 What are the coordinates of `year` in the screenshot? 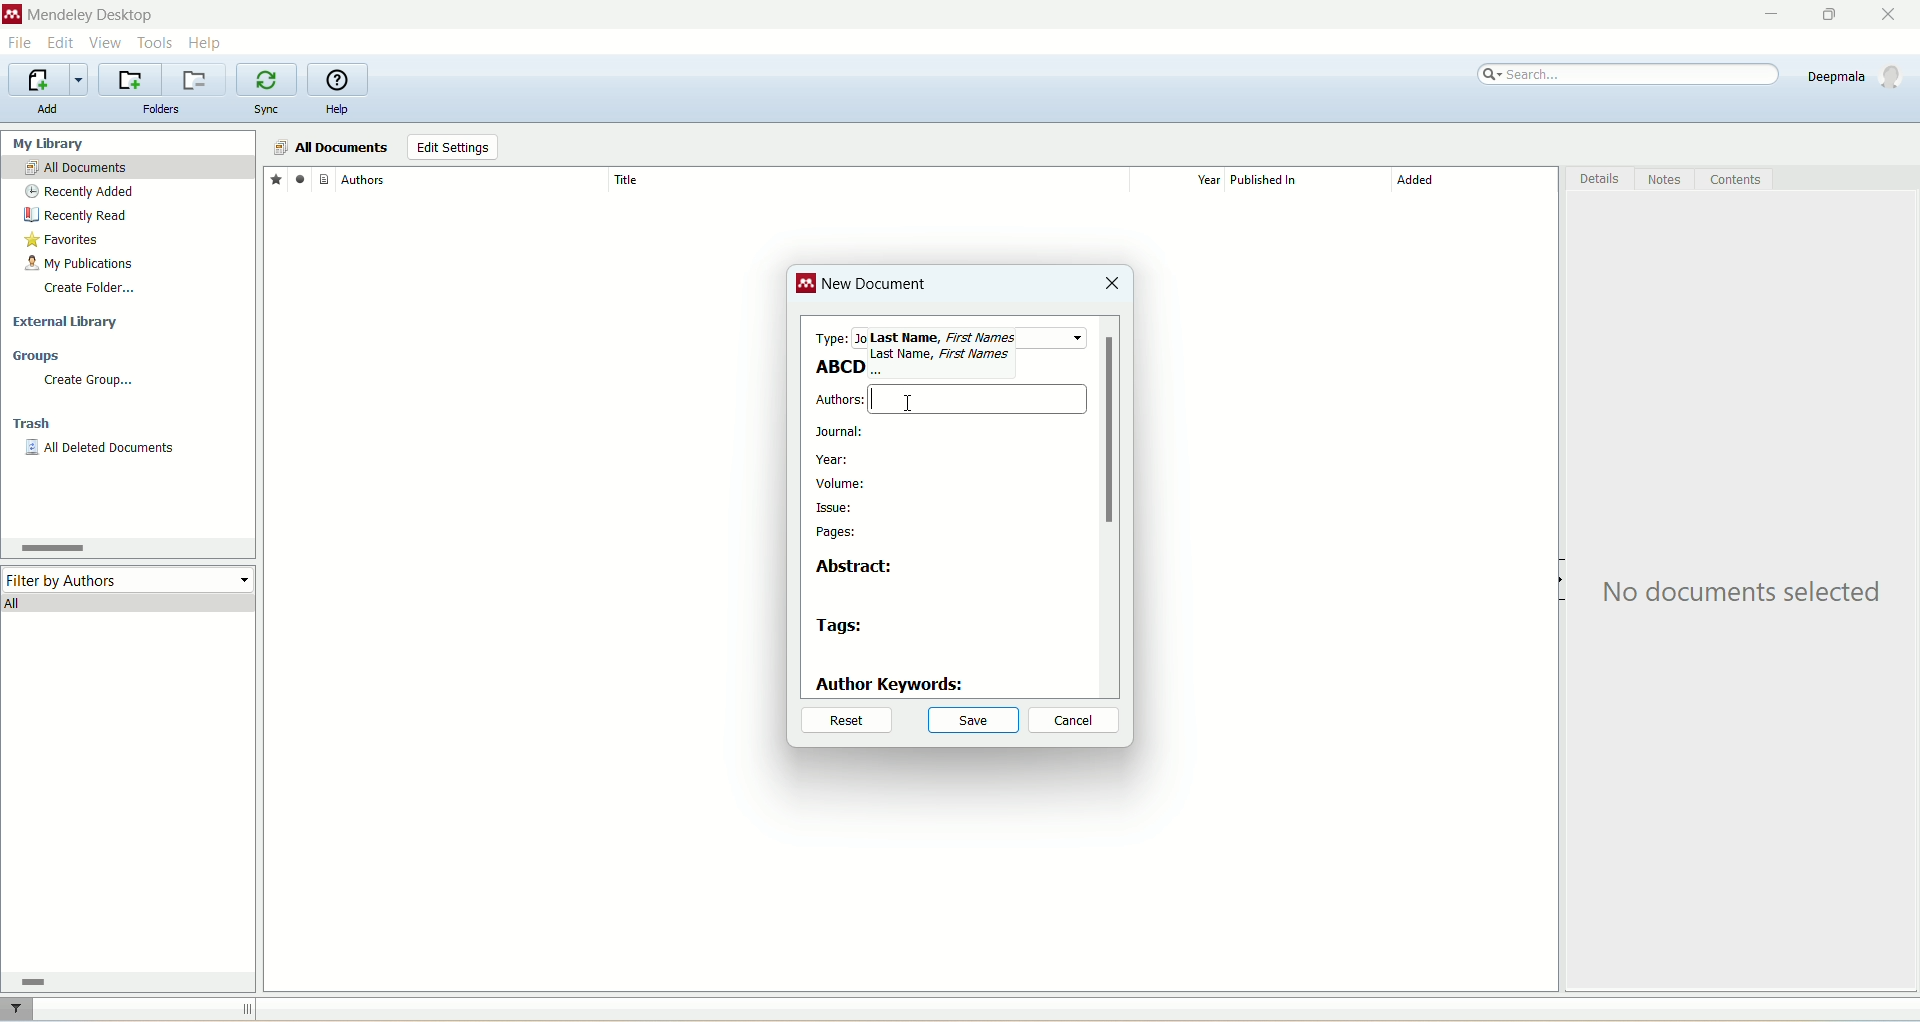 It's located at (1184, 180).